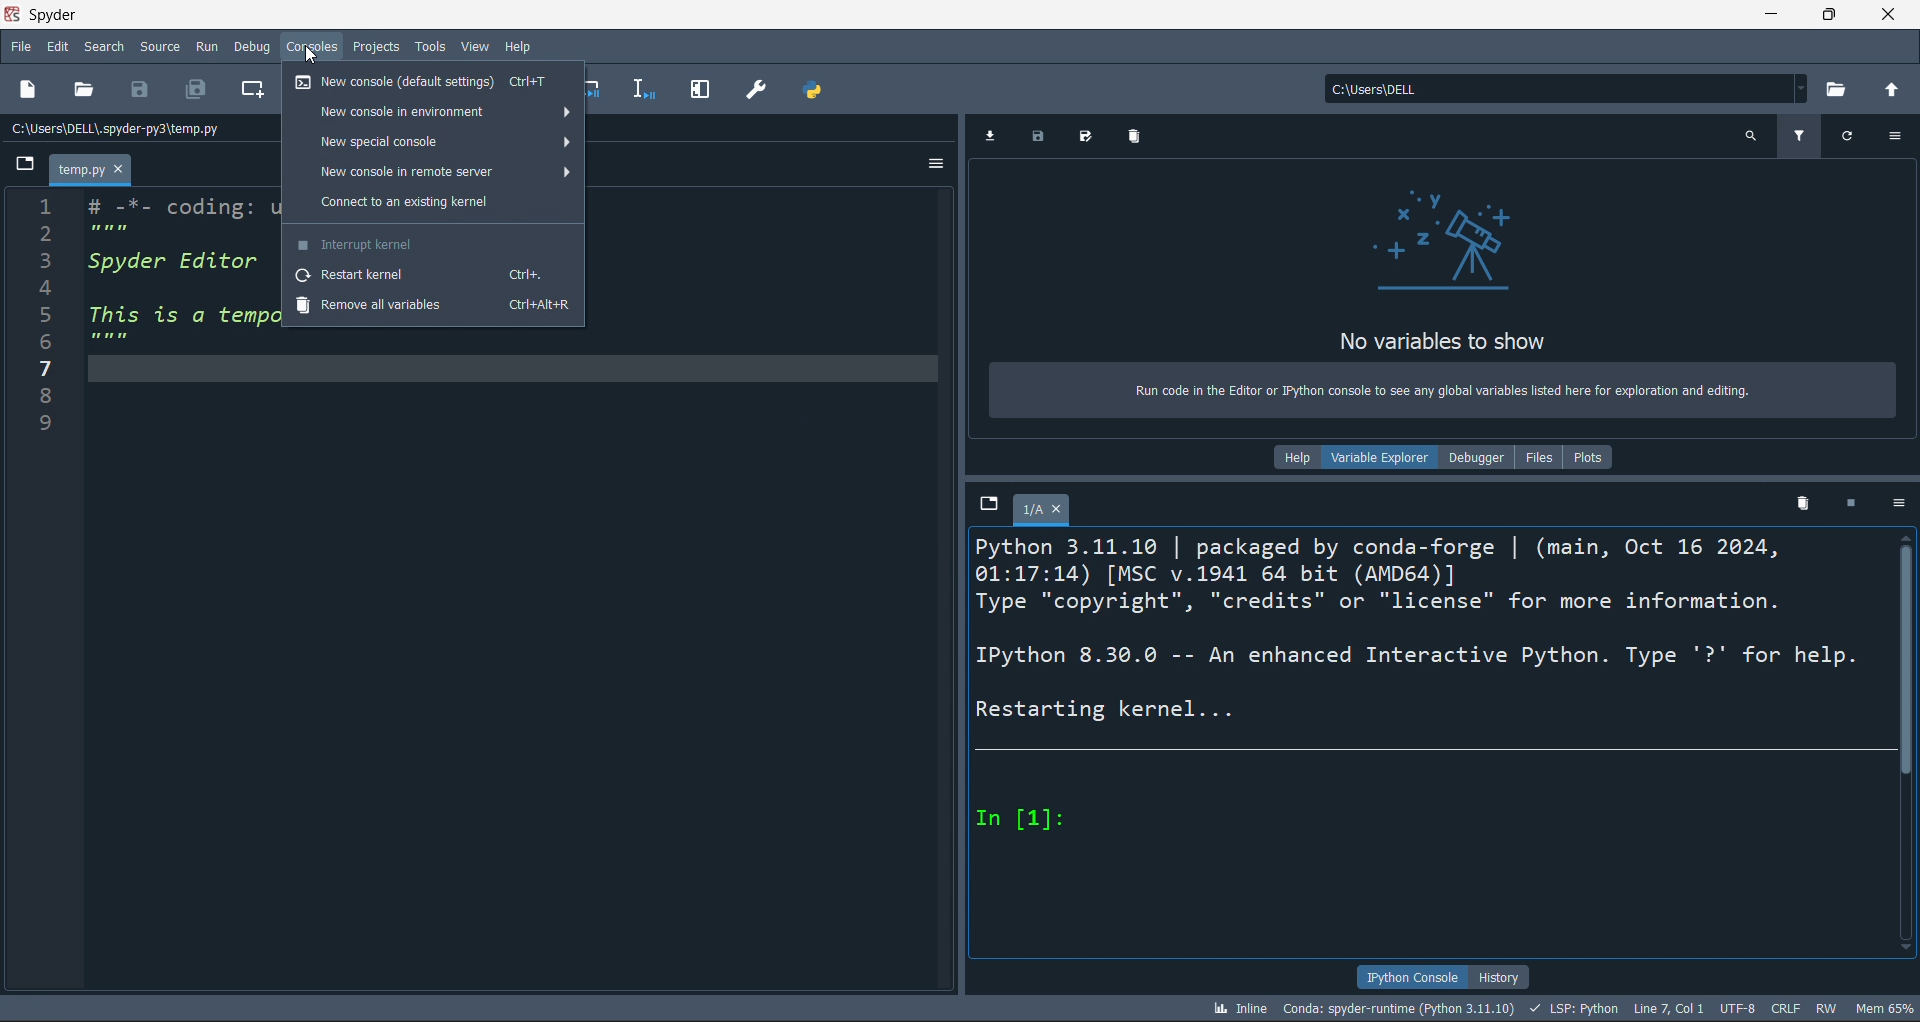  What do you see at coordinates (74, 15) in the screenshot?
I see `Spyder` at bounding box center [74, 15].